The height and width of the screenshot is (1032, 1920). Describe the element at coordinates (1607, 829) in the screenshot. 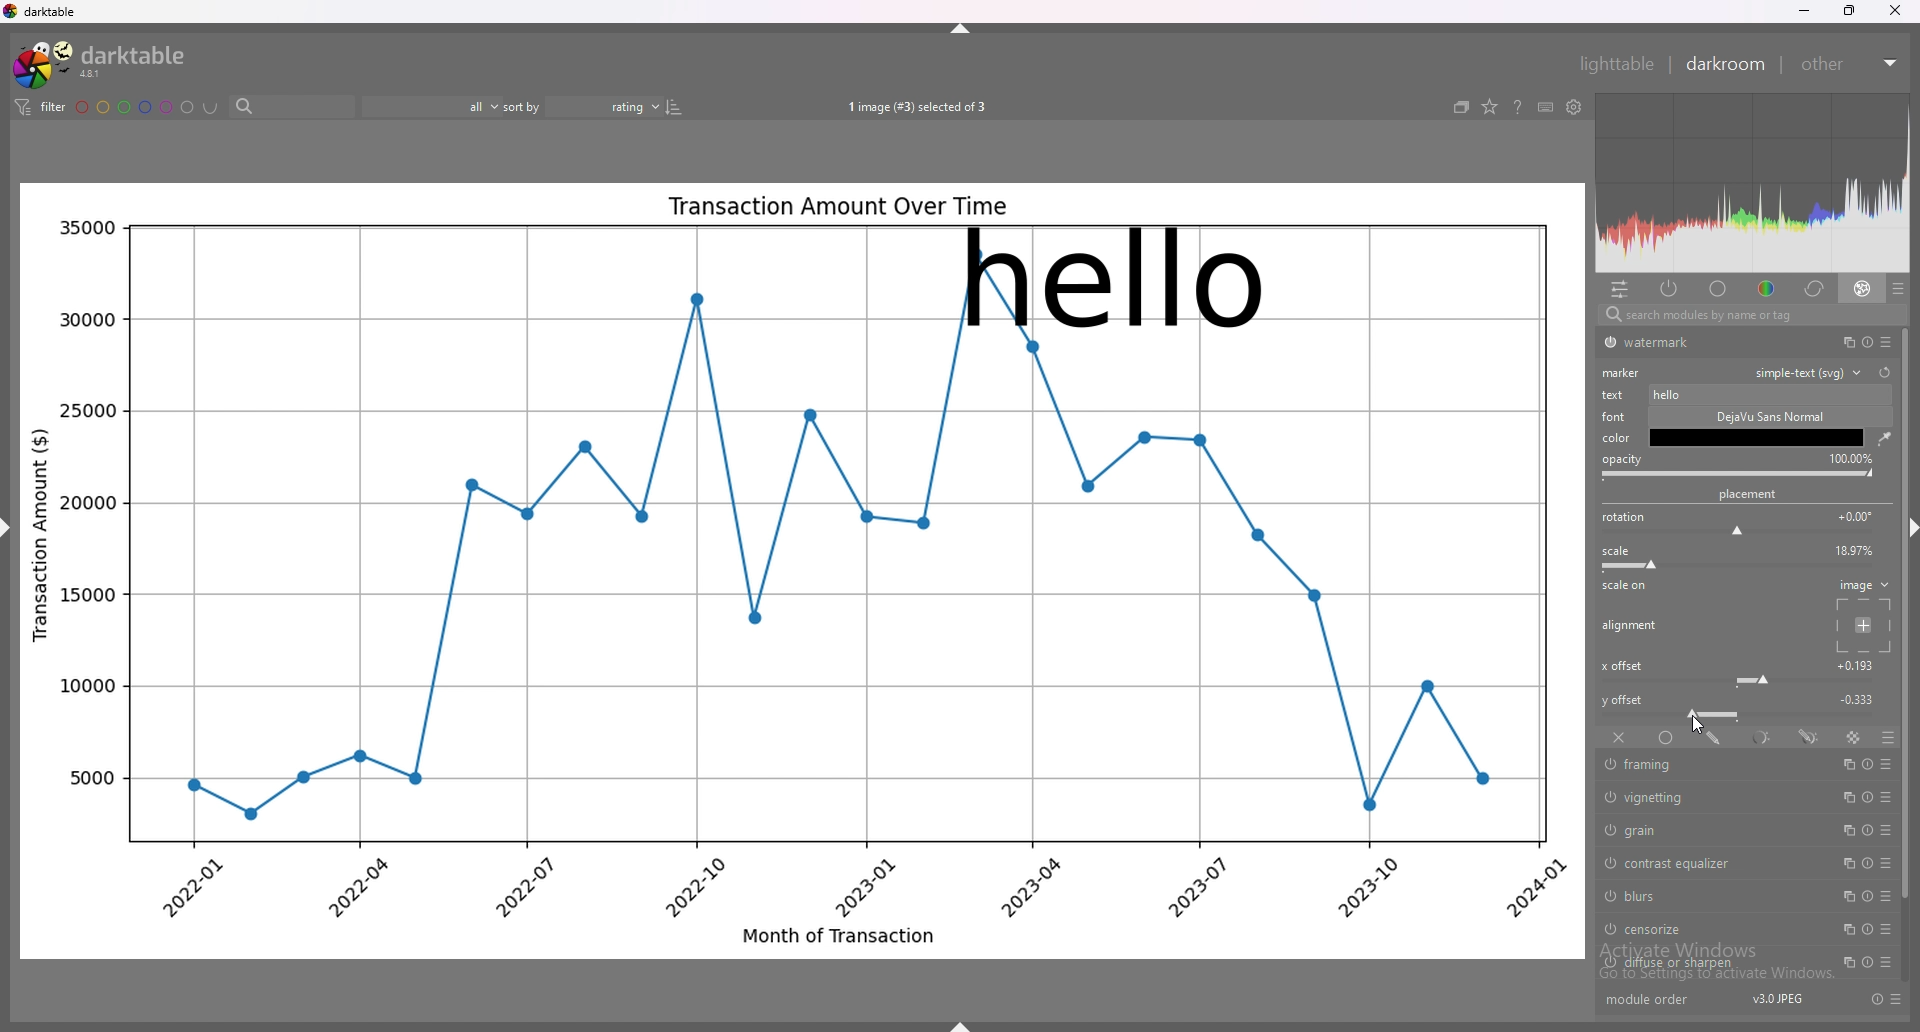

I see `switch off` at that location.